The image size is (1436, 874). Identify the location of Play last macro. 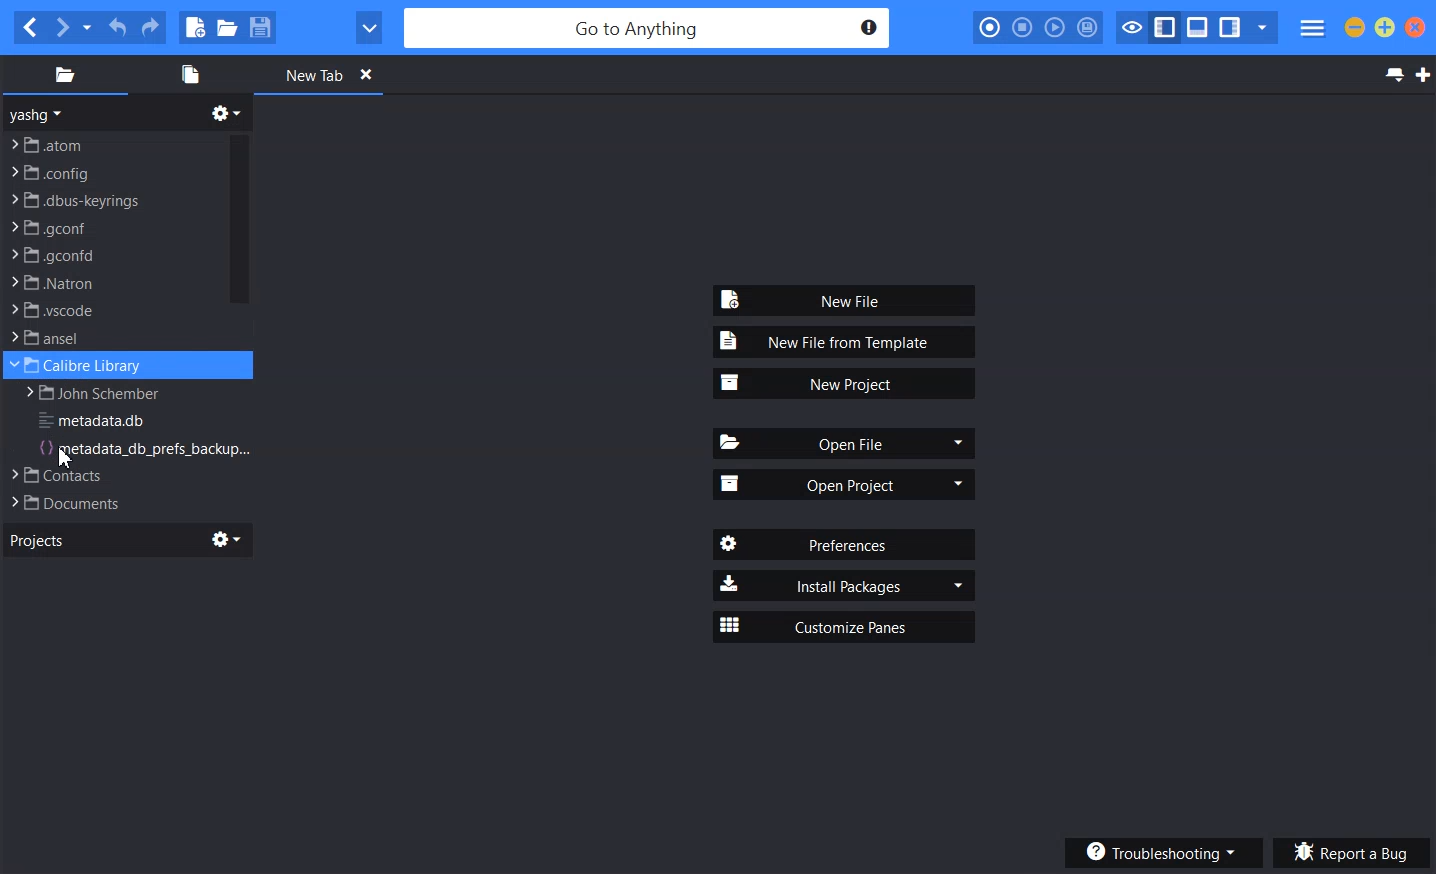
(1054, 28).